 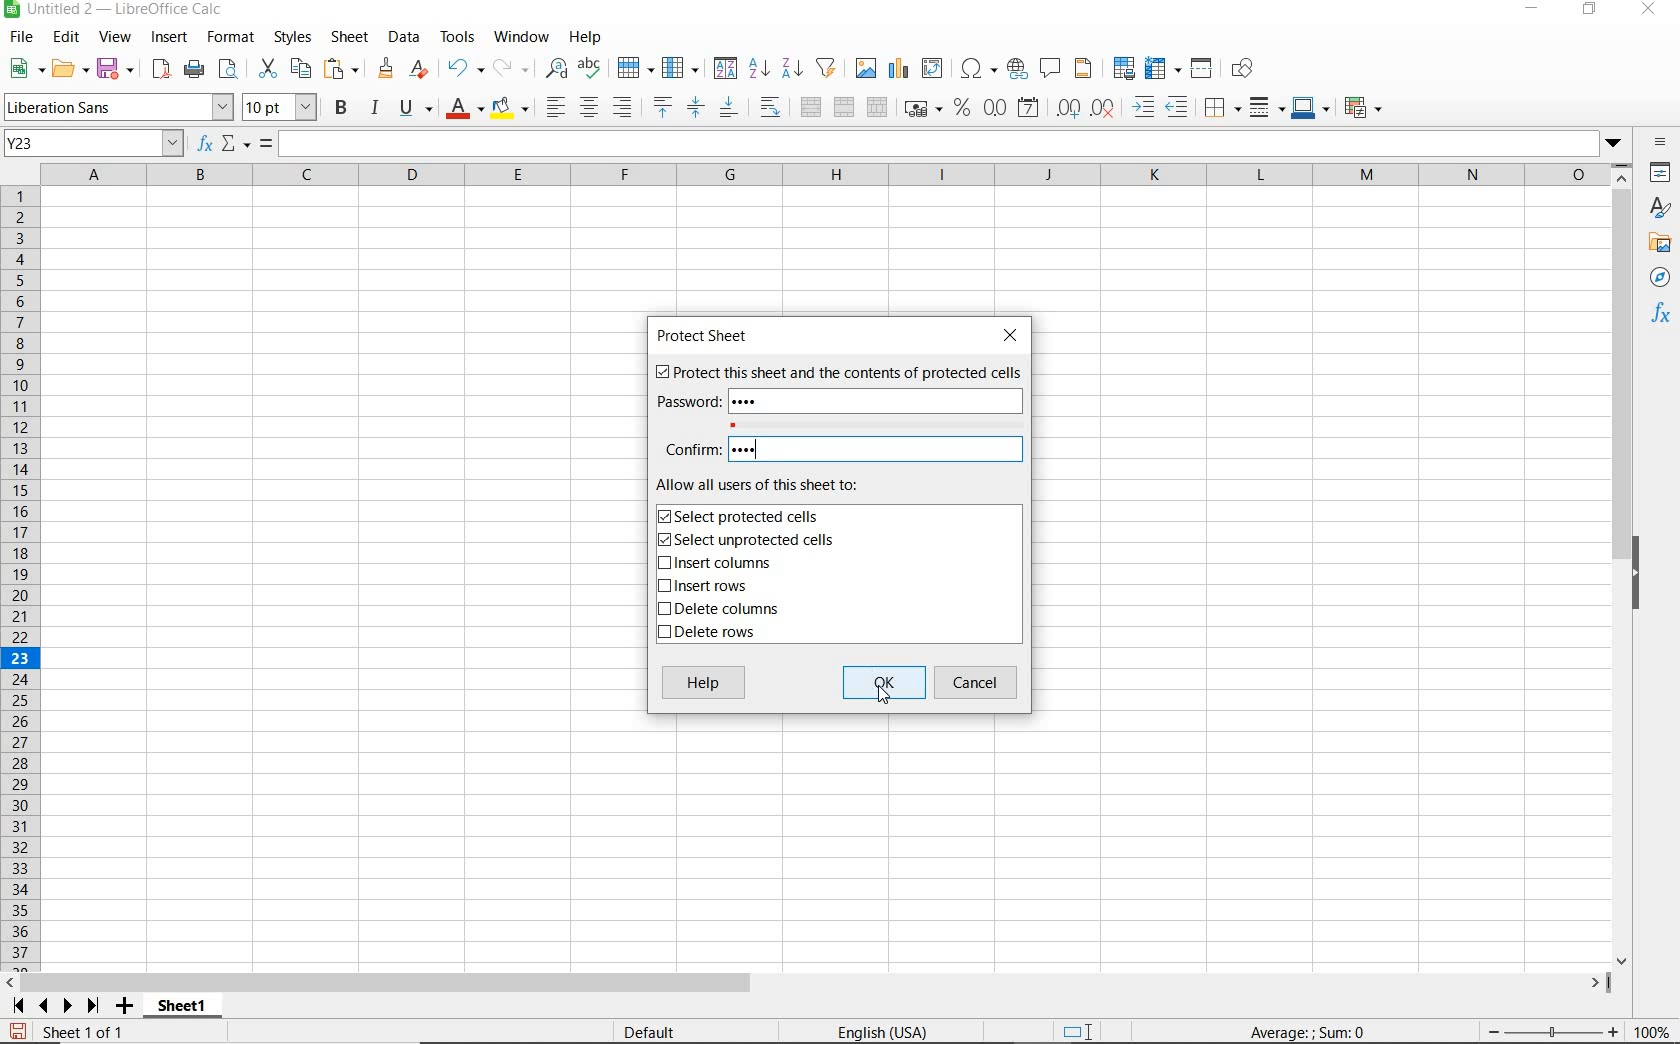 I want to click on DELETE DECIMAL PLACE, so click(x=1103, y=108).